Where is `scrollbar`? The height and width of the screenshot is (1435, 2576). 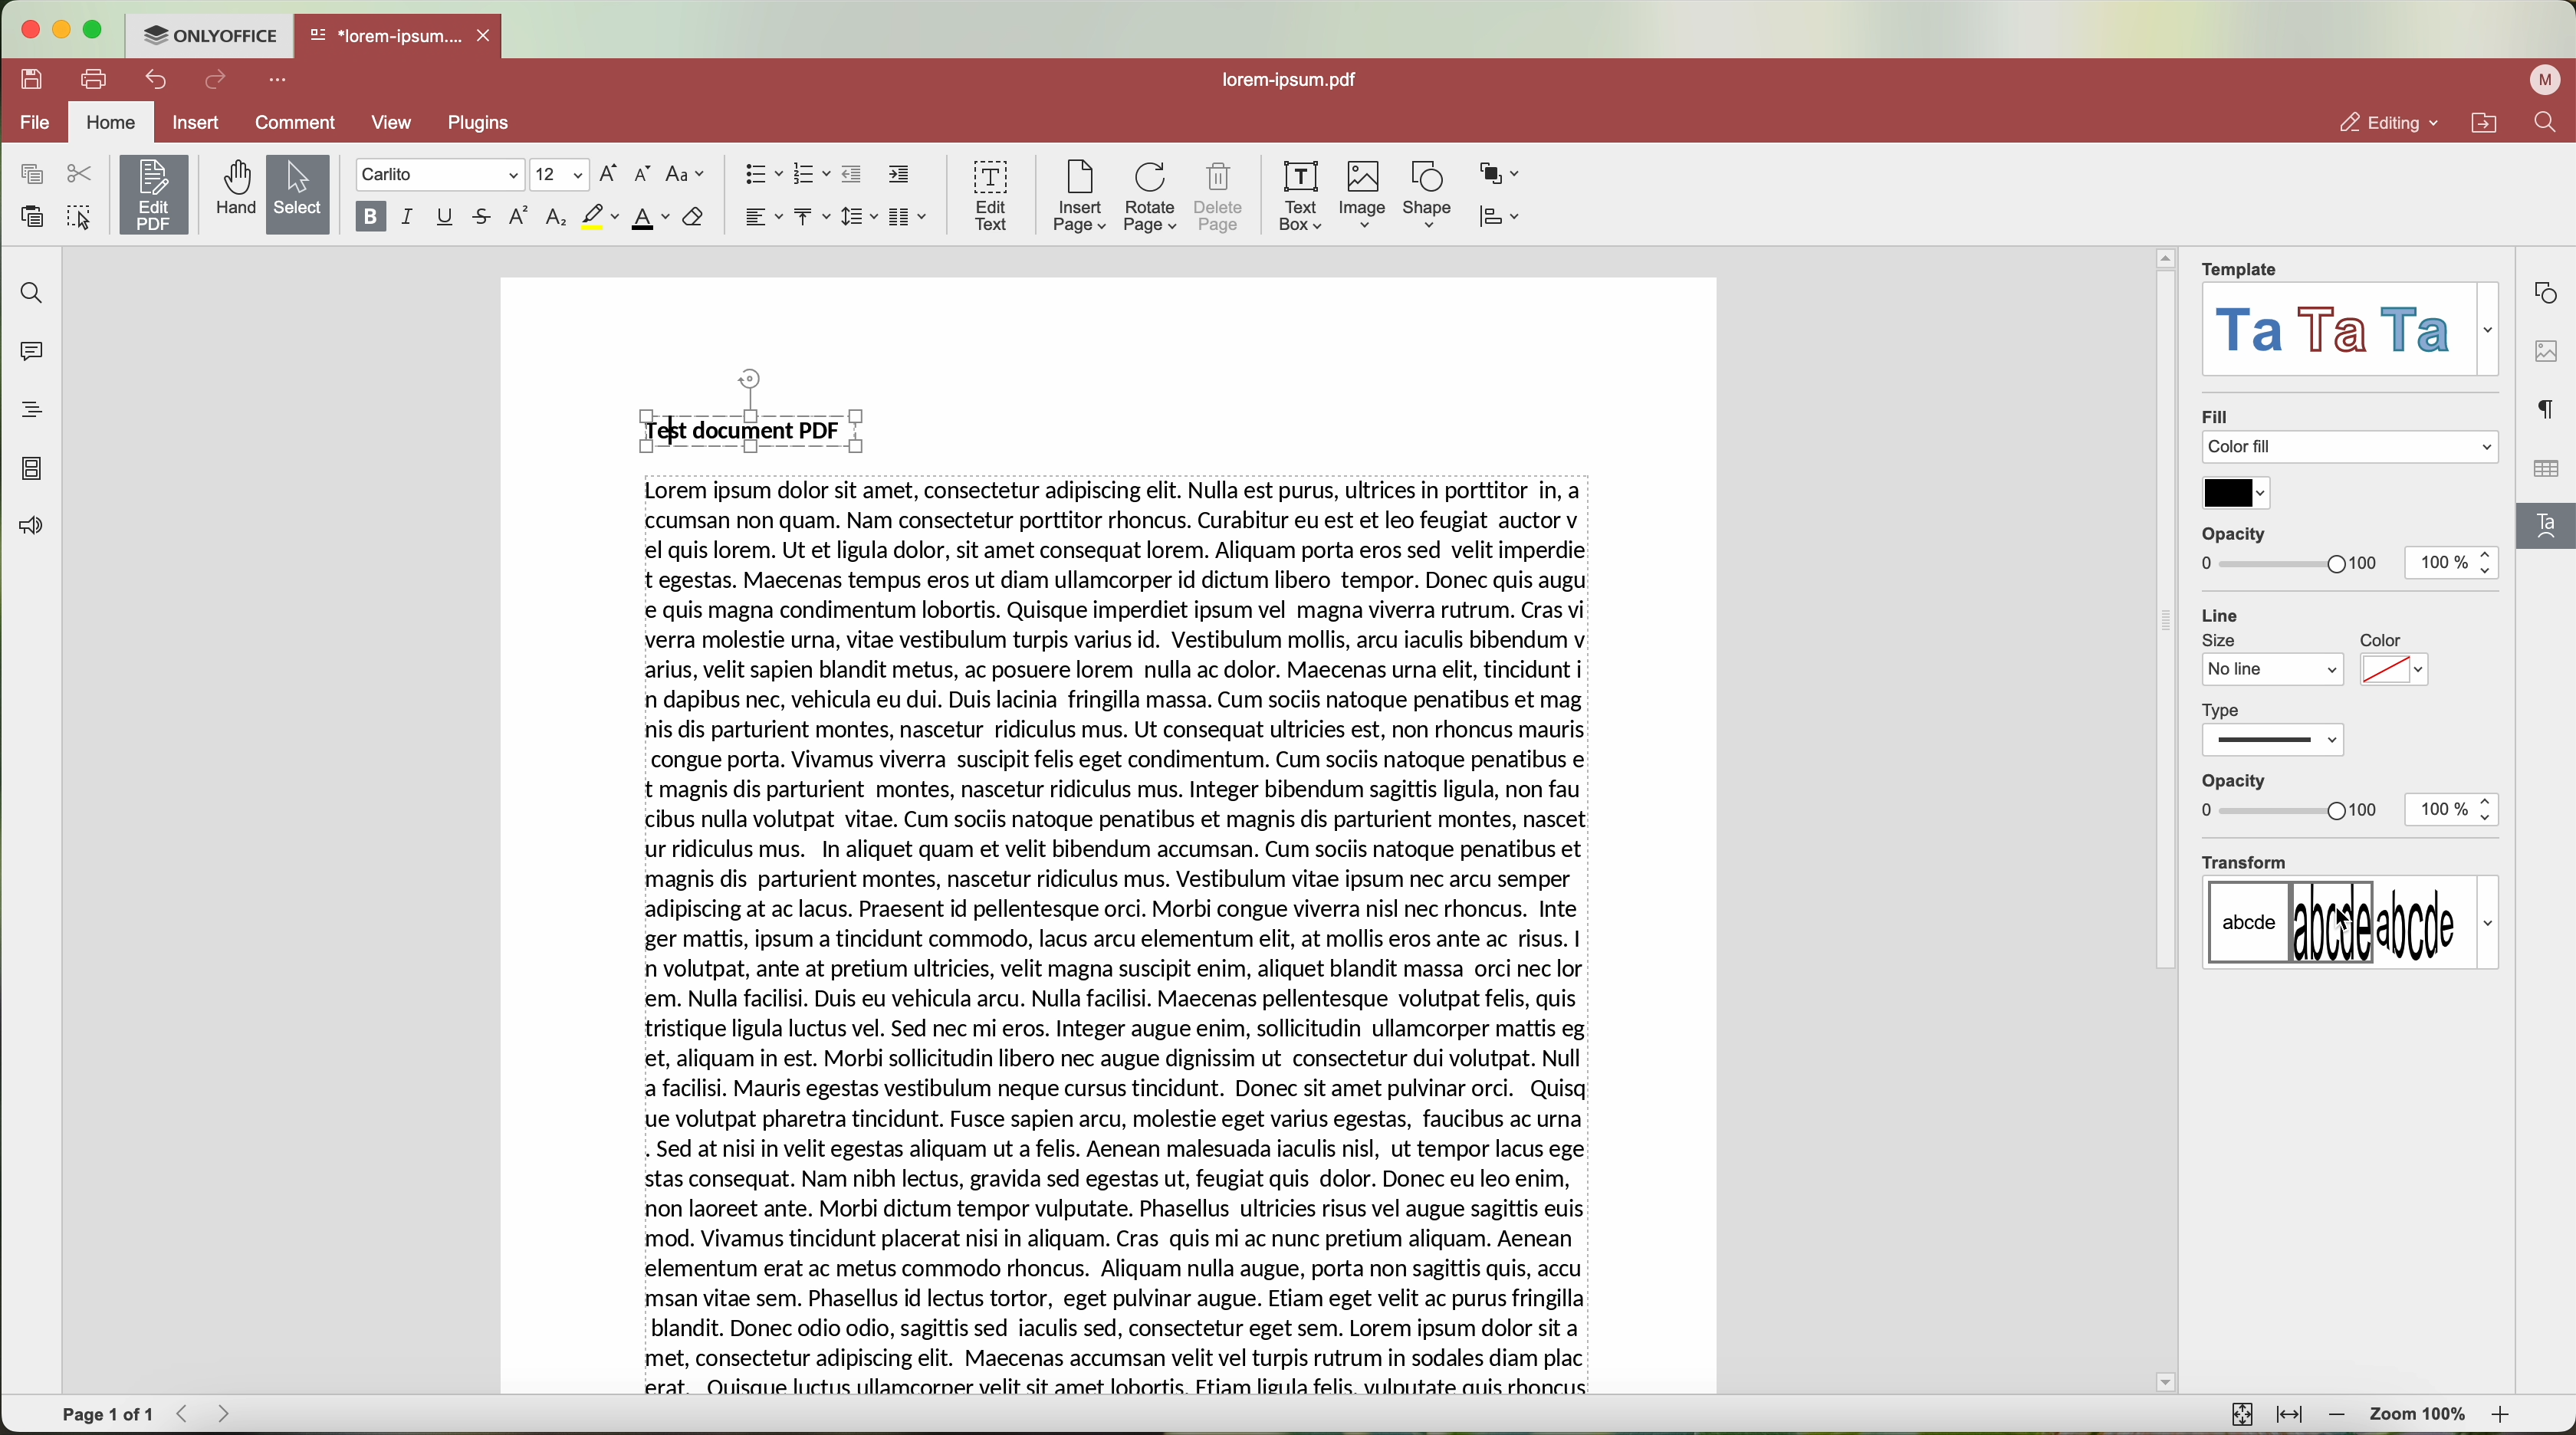
scrollbar is located at coordinates (2166, 834).